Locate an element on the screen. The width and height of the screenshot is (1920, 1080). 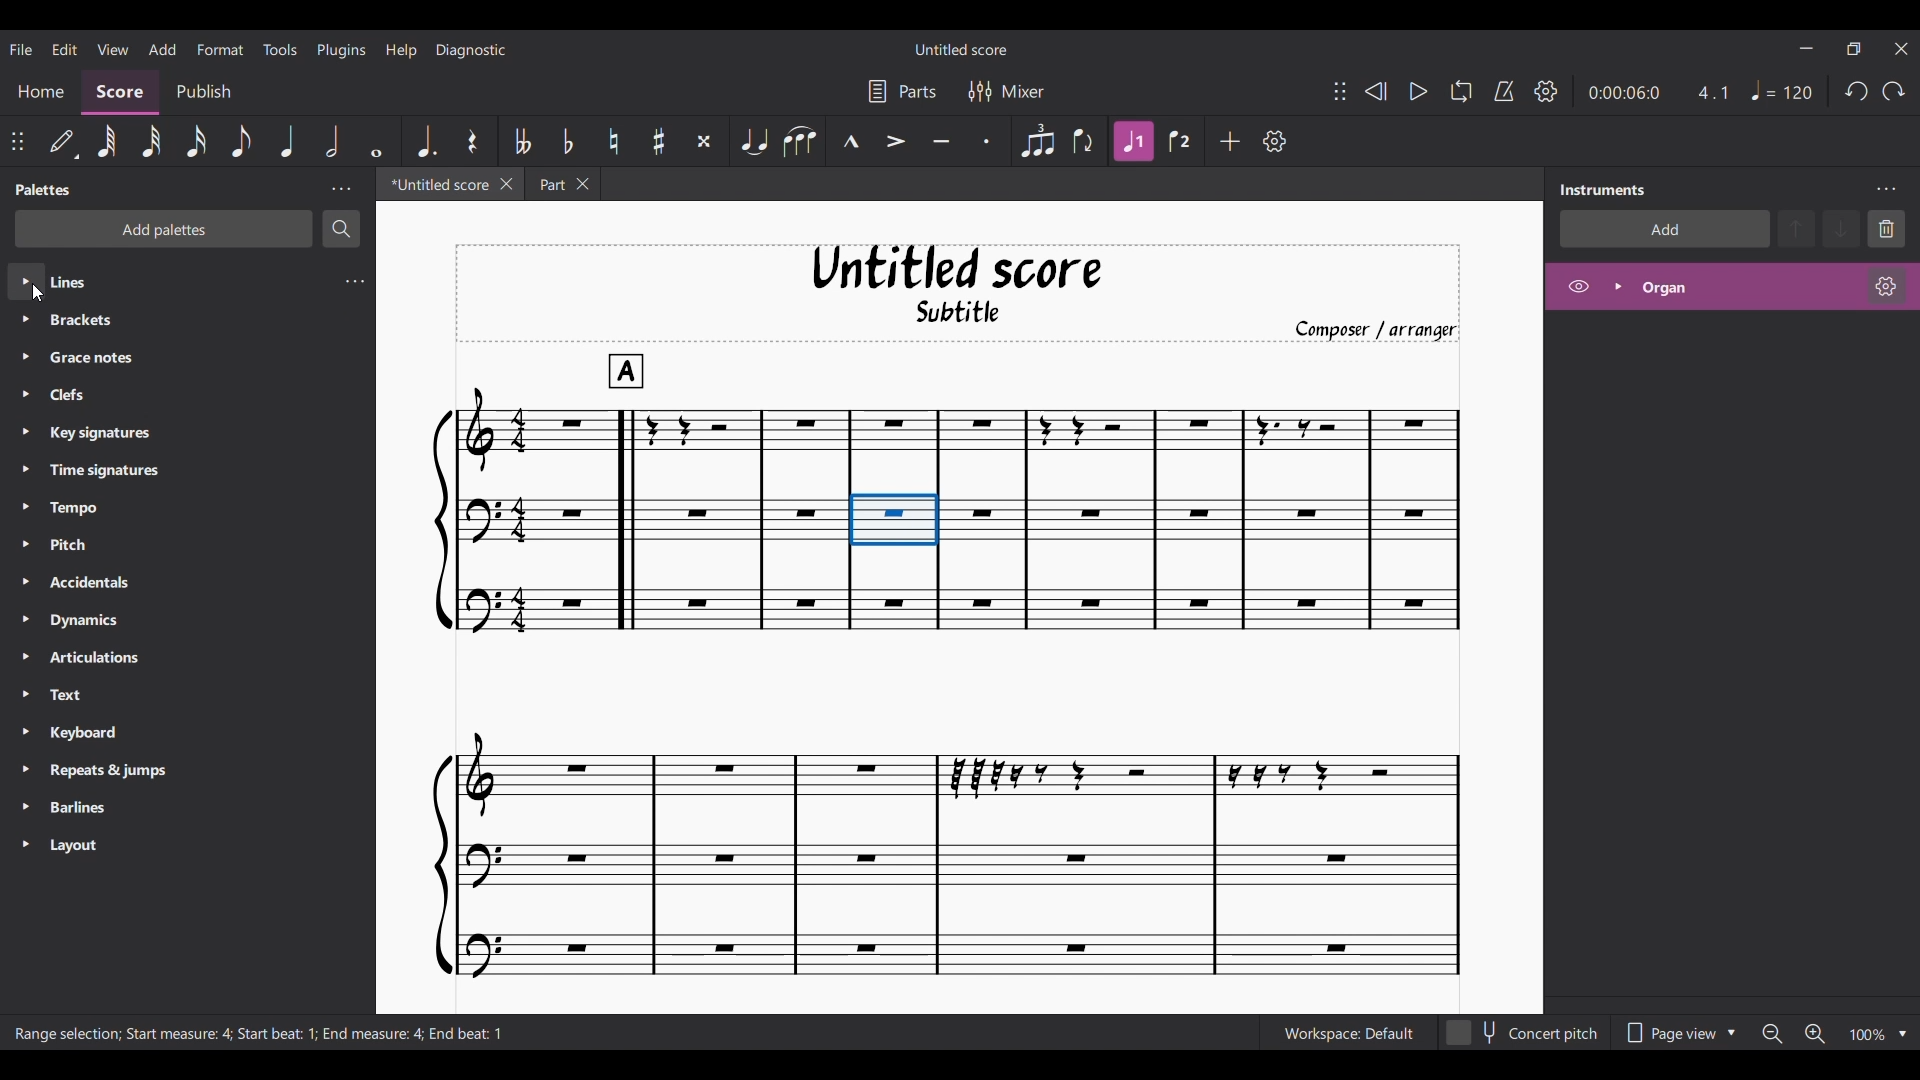
Add is located at coordinates (1230, 141).